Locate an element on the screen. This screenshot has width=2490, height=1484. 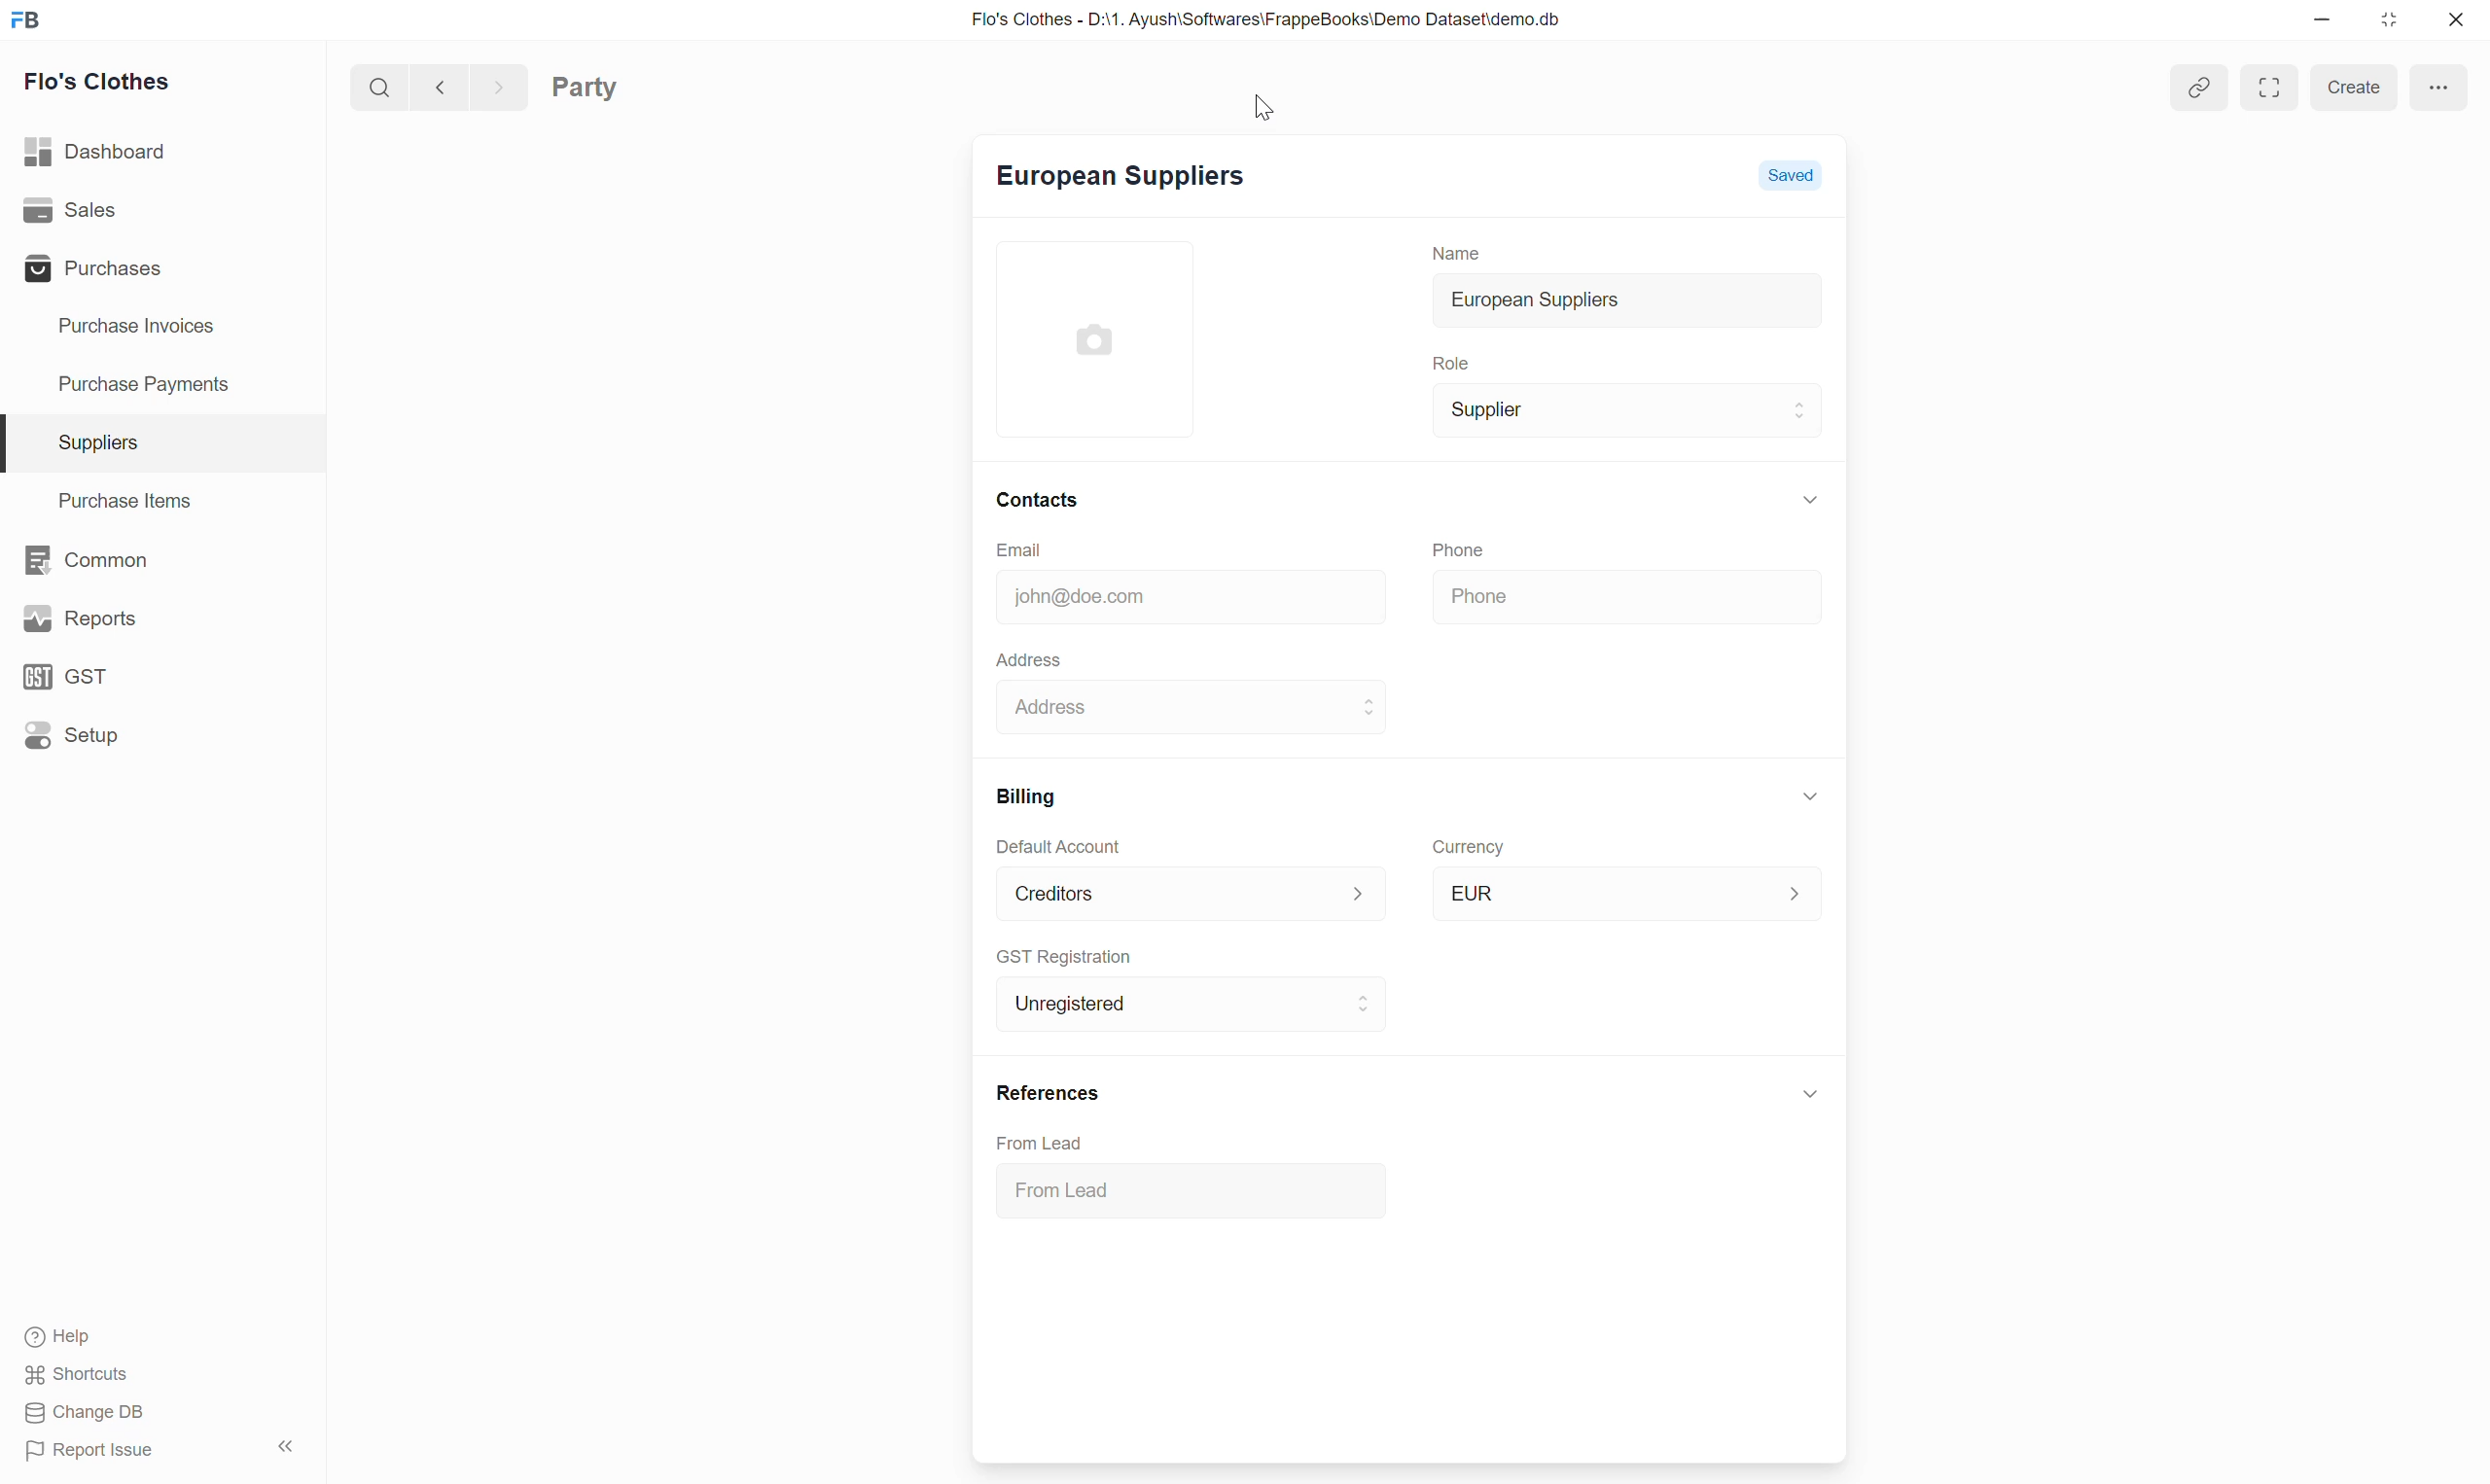
Party is located at coordinates (618, 85).